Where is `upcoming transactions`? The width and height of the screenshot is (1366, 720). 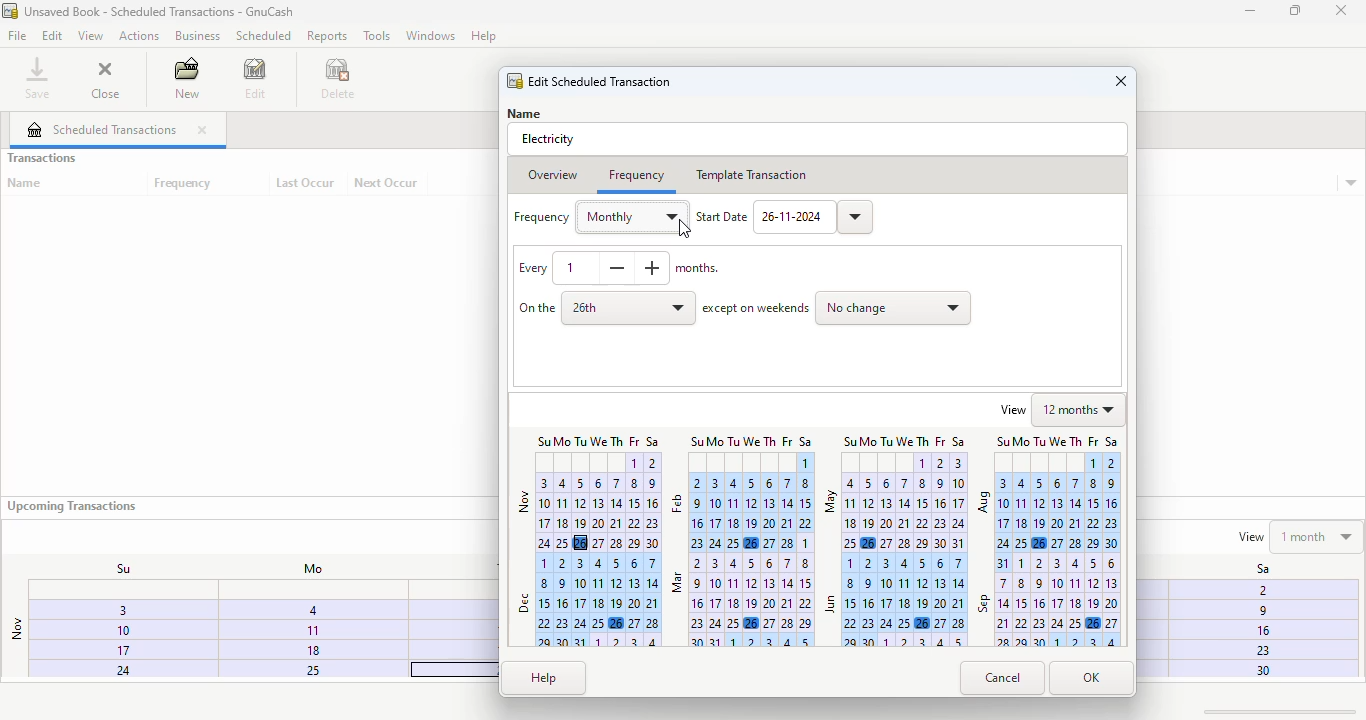
upcoming transactions is located at coordinates (71, 506).